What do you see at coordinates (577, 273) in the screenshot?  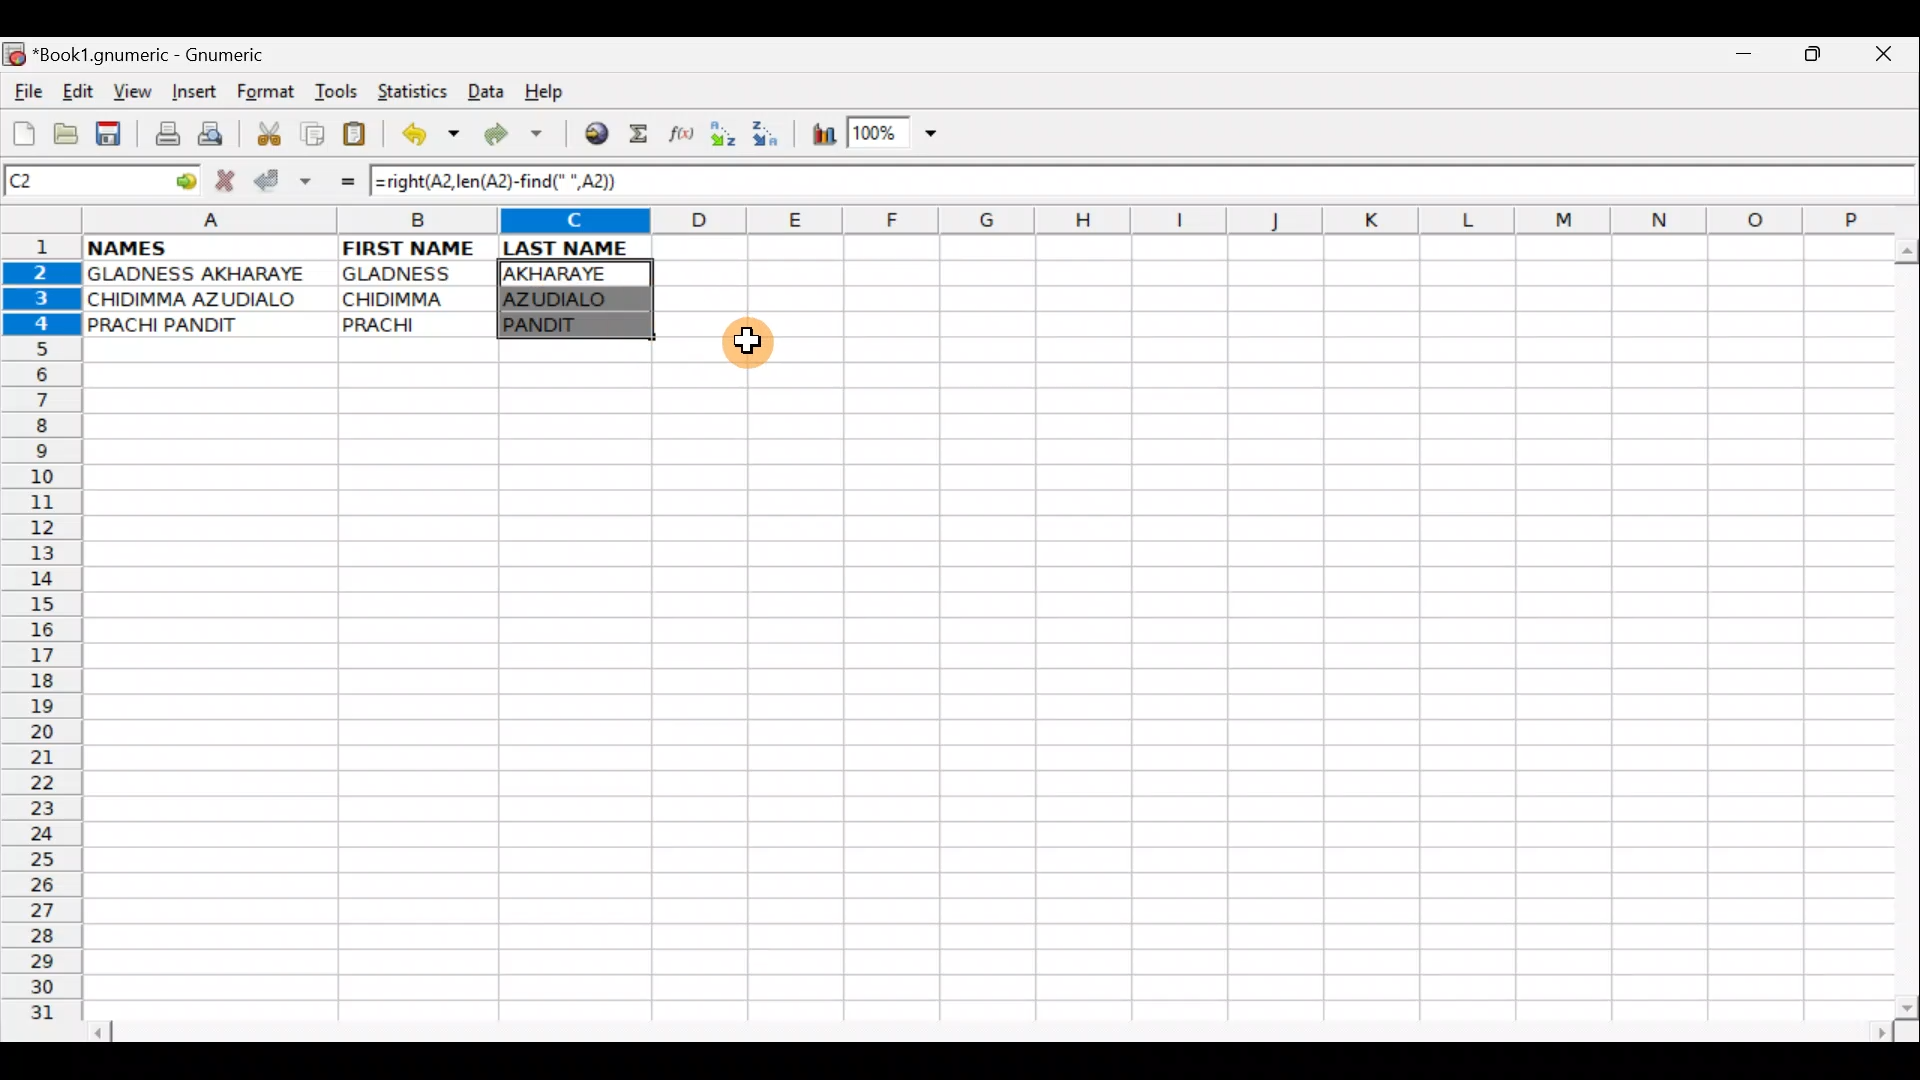 I see `AKHARAYE` at bounding box center [577, 273].